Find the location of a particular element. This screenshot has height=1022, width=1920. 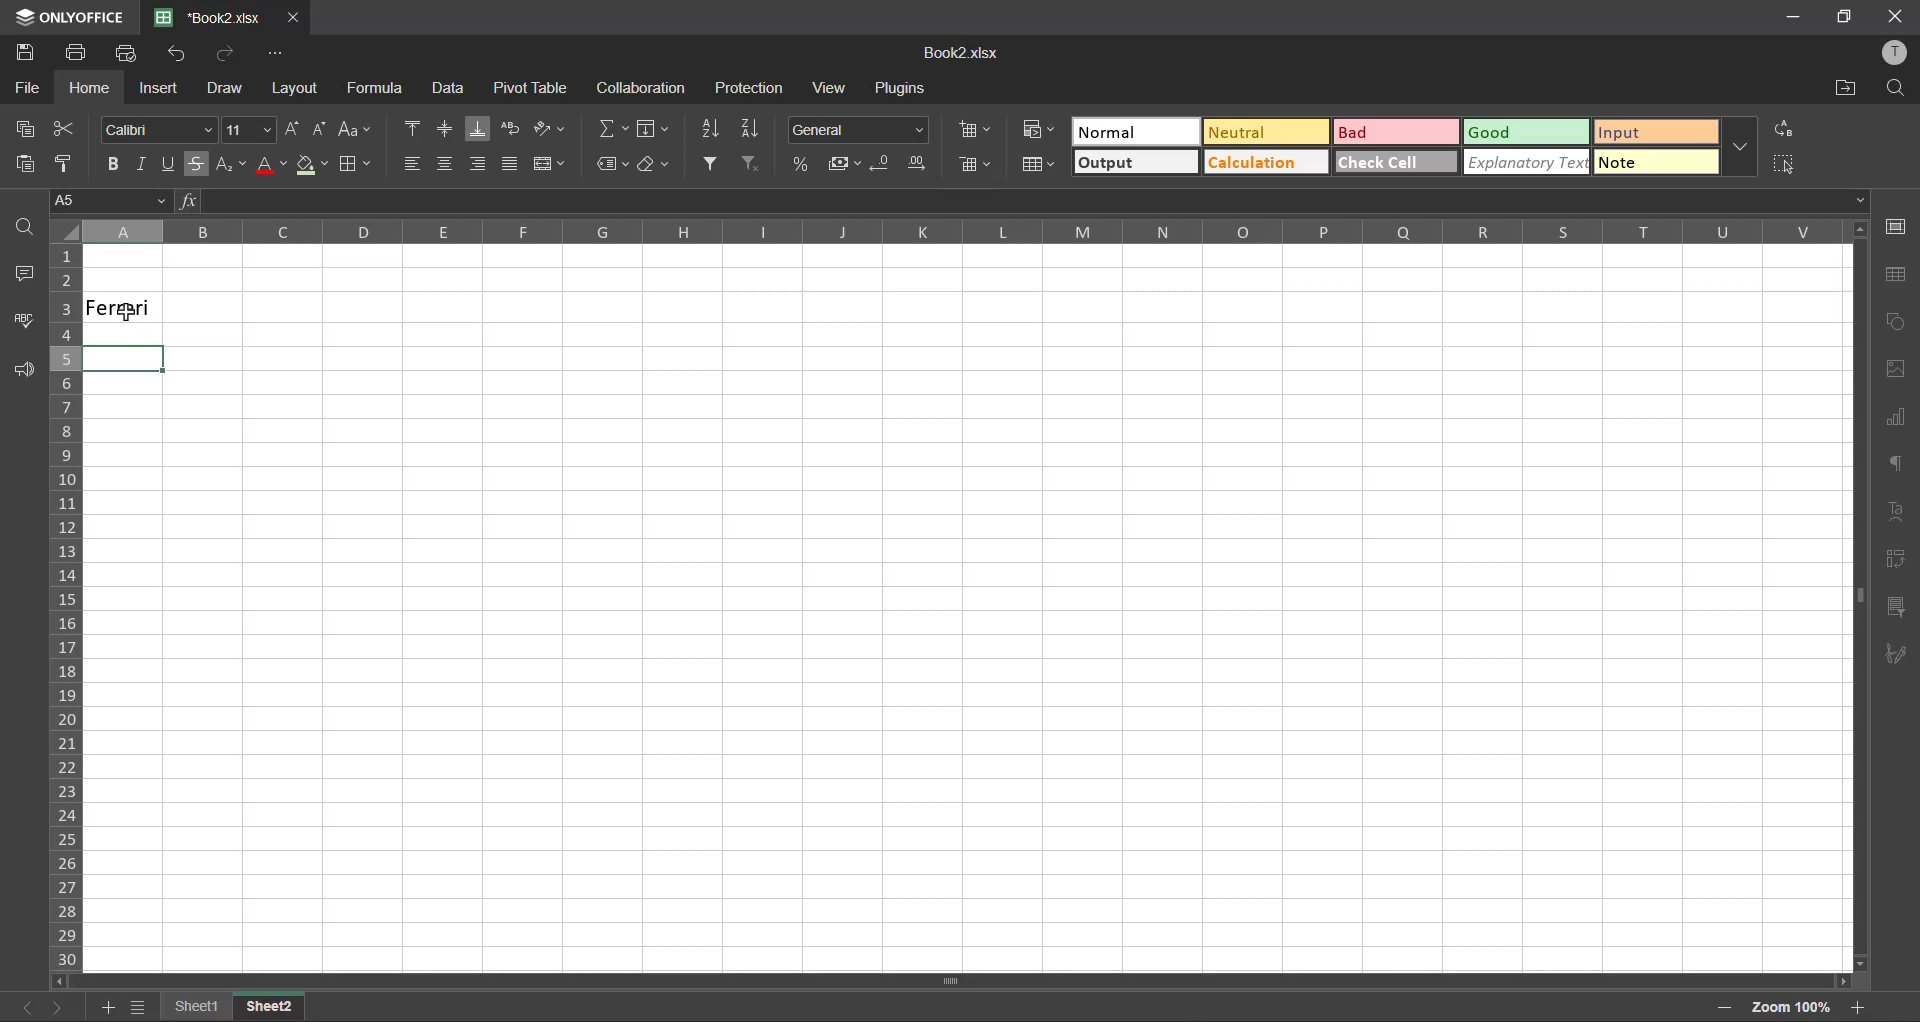

clear filter is located at coordinates (755, 166).